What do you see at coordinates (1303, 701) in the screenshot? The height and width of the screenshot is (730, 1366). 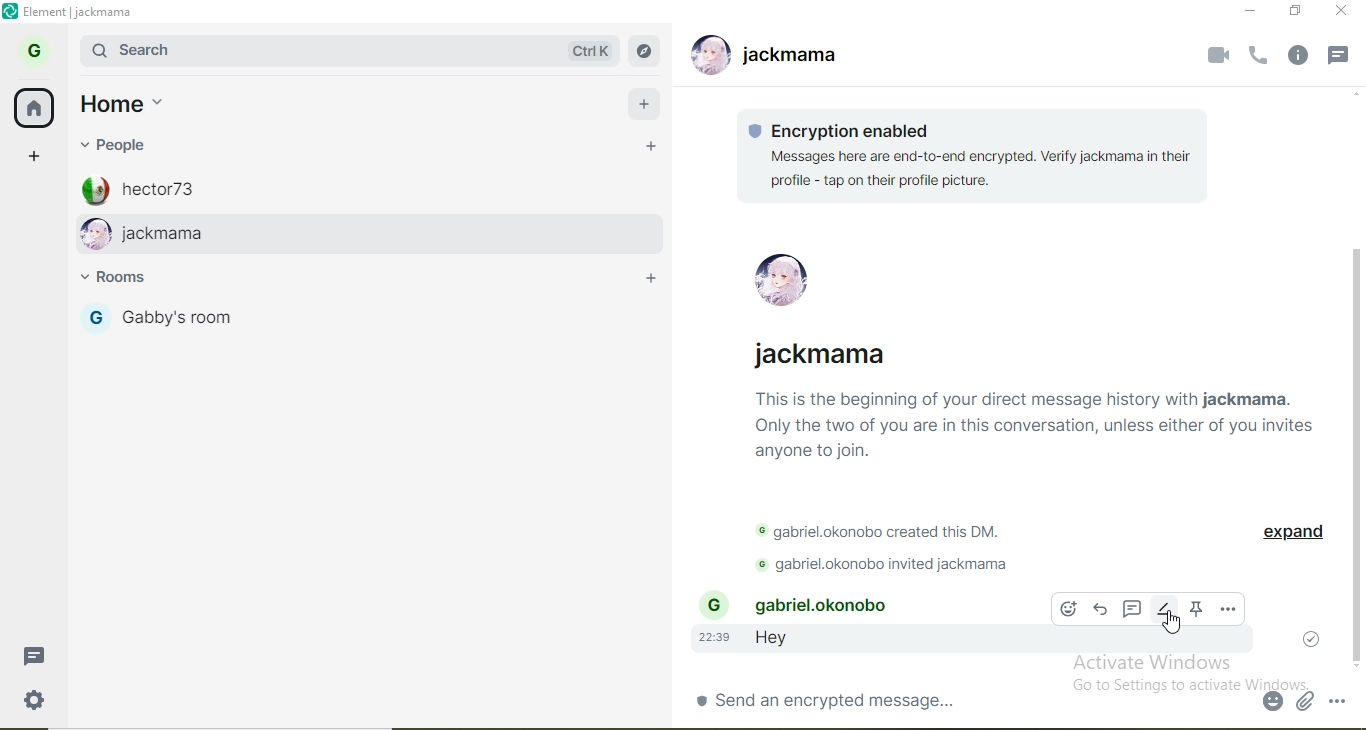 I see `attachment` at bounding box center [1303, 701].